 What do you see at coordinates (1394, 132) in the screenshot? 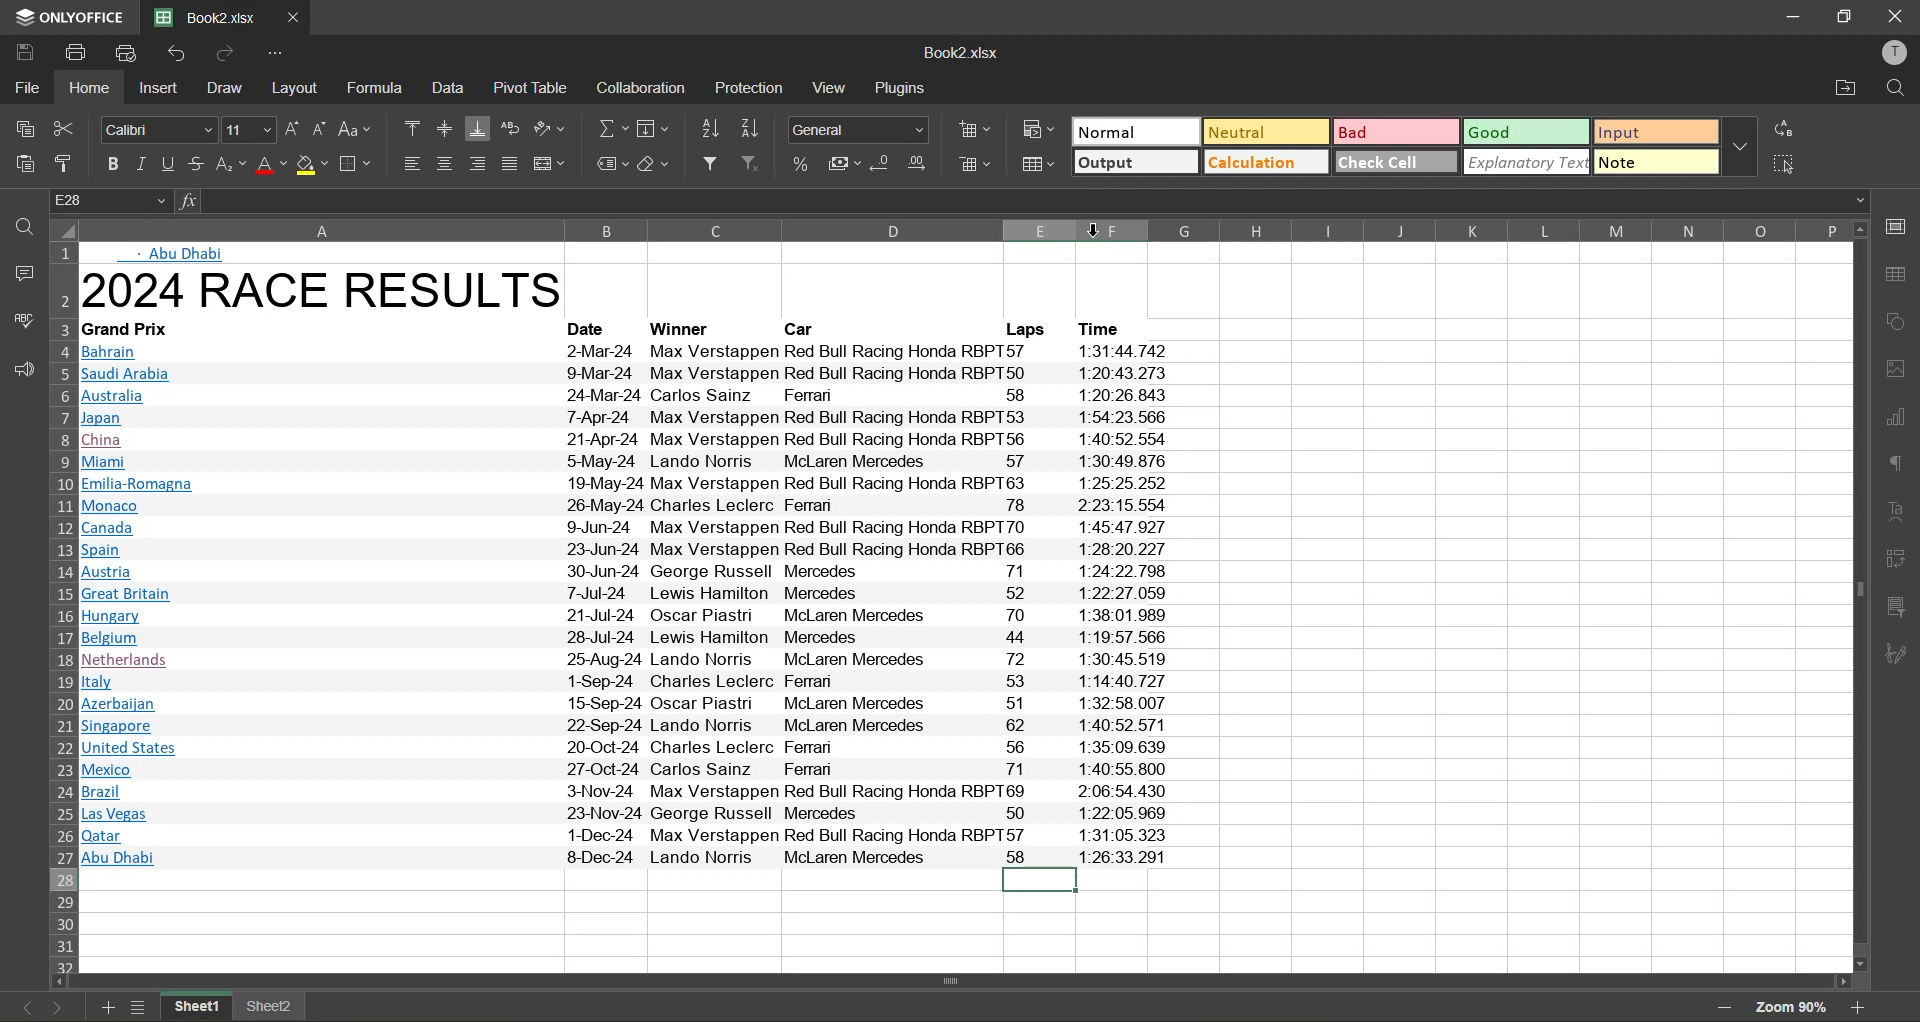
I see `bad` at bounding box center [1394, 132].